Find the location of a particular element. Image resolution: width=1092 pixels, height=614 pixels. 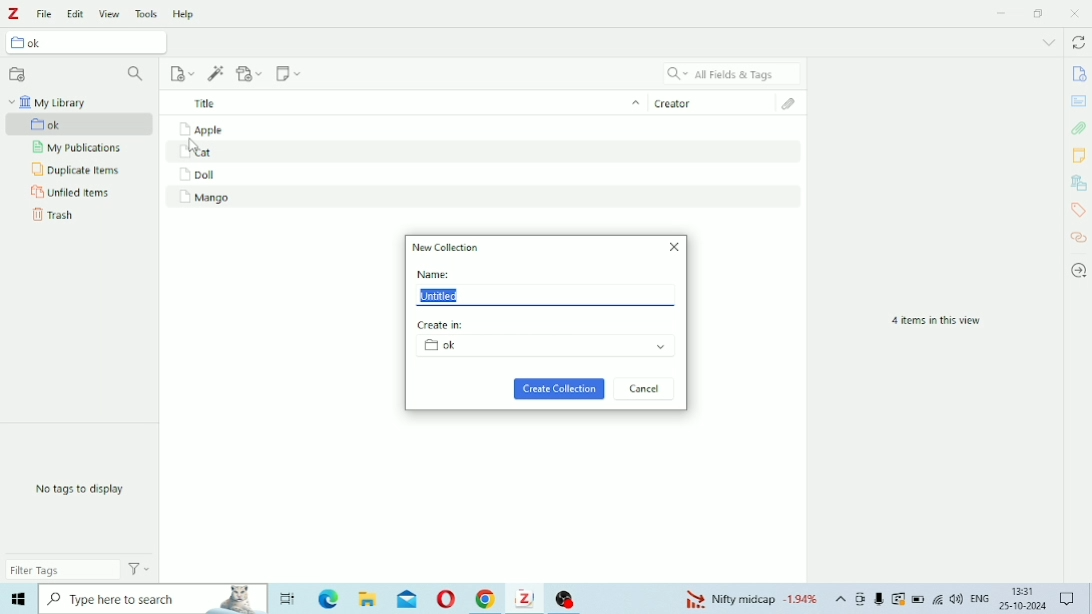

Create in: is located at coordinates (443, 325).